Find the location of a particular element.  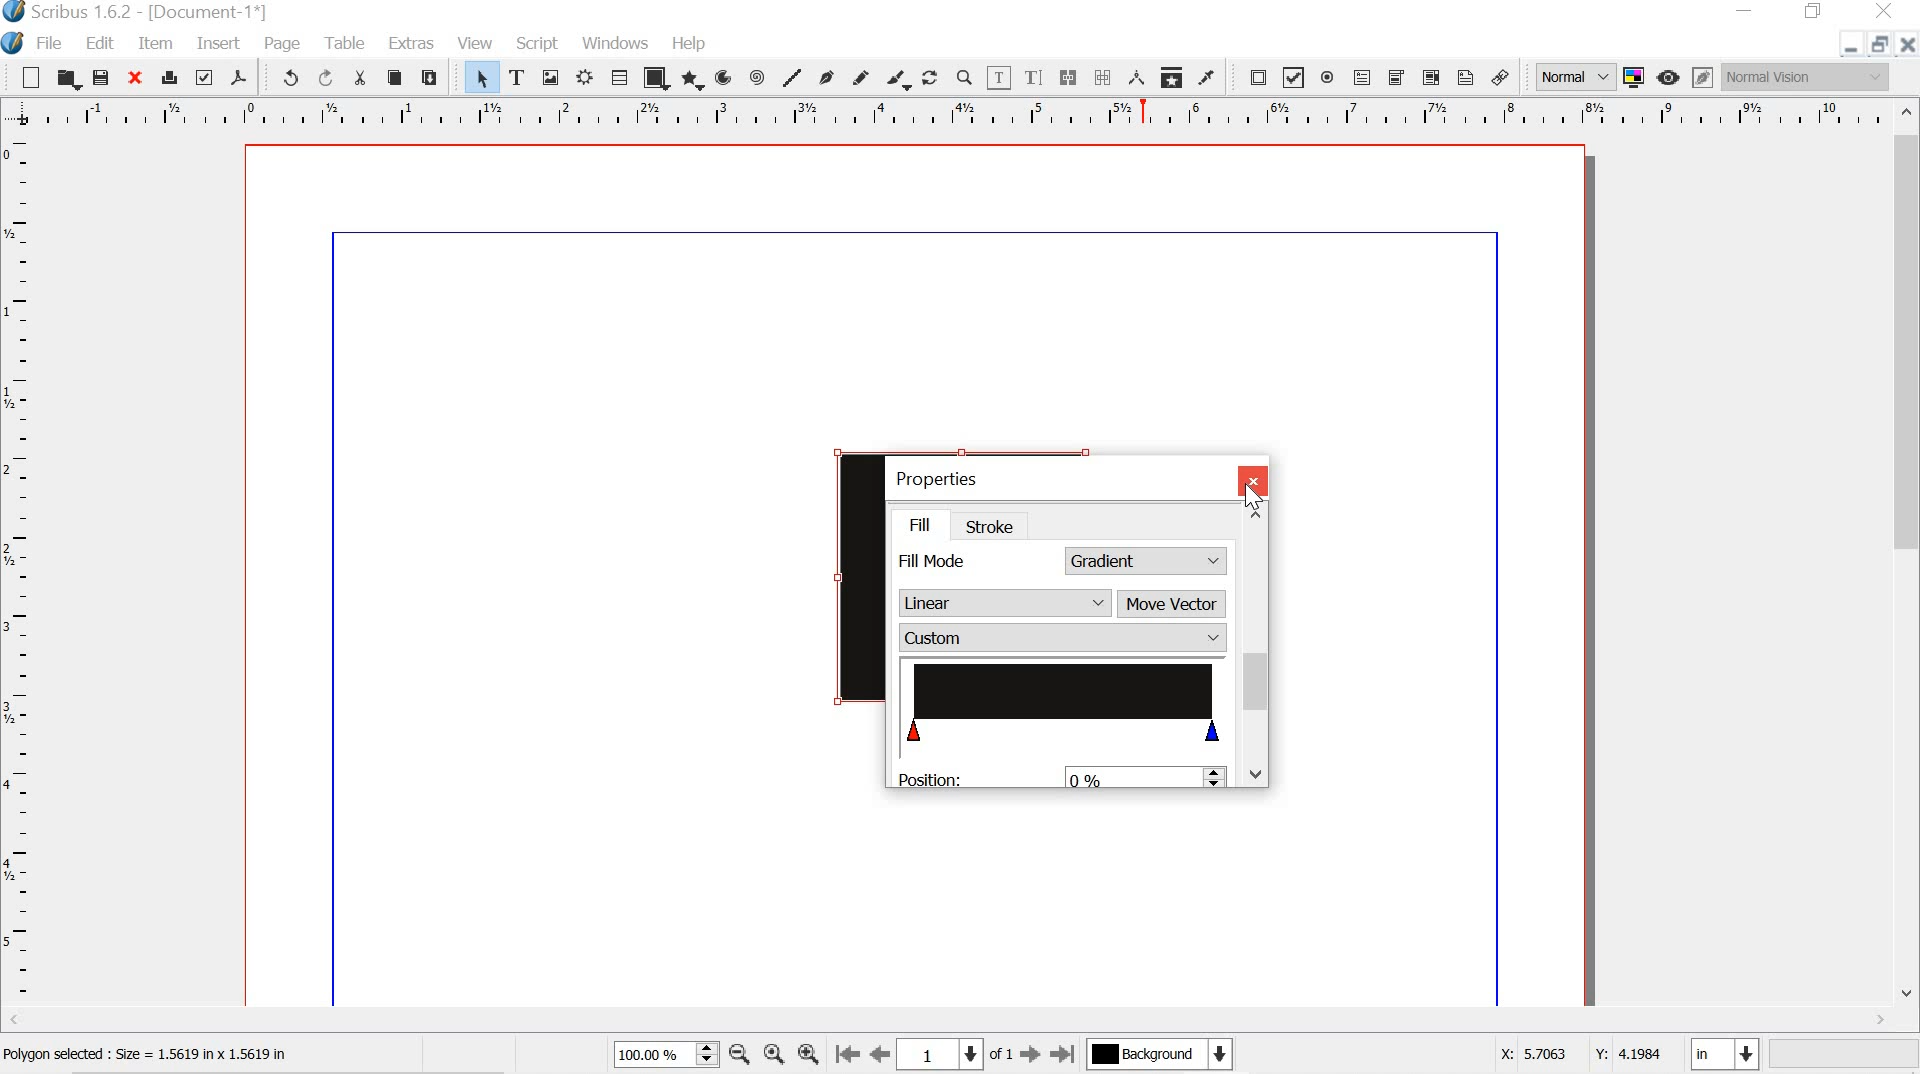

copy is located at coordinates (394, 76).